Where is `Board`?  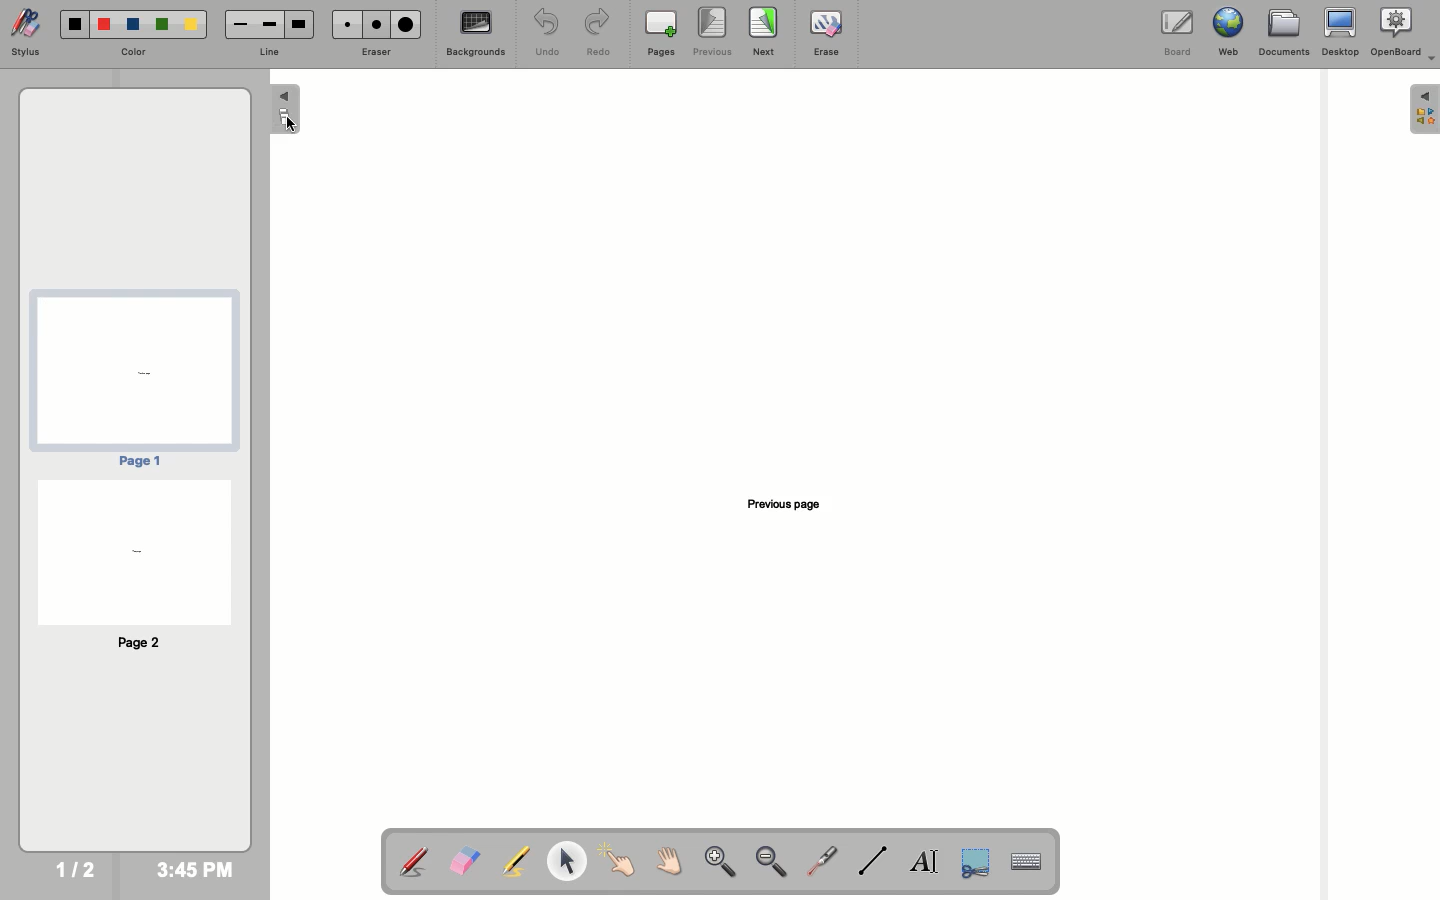
Board is located at coordinates (1178, 35).